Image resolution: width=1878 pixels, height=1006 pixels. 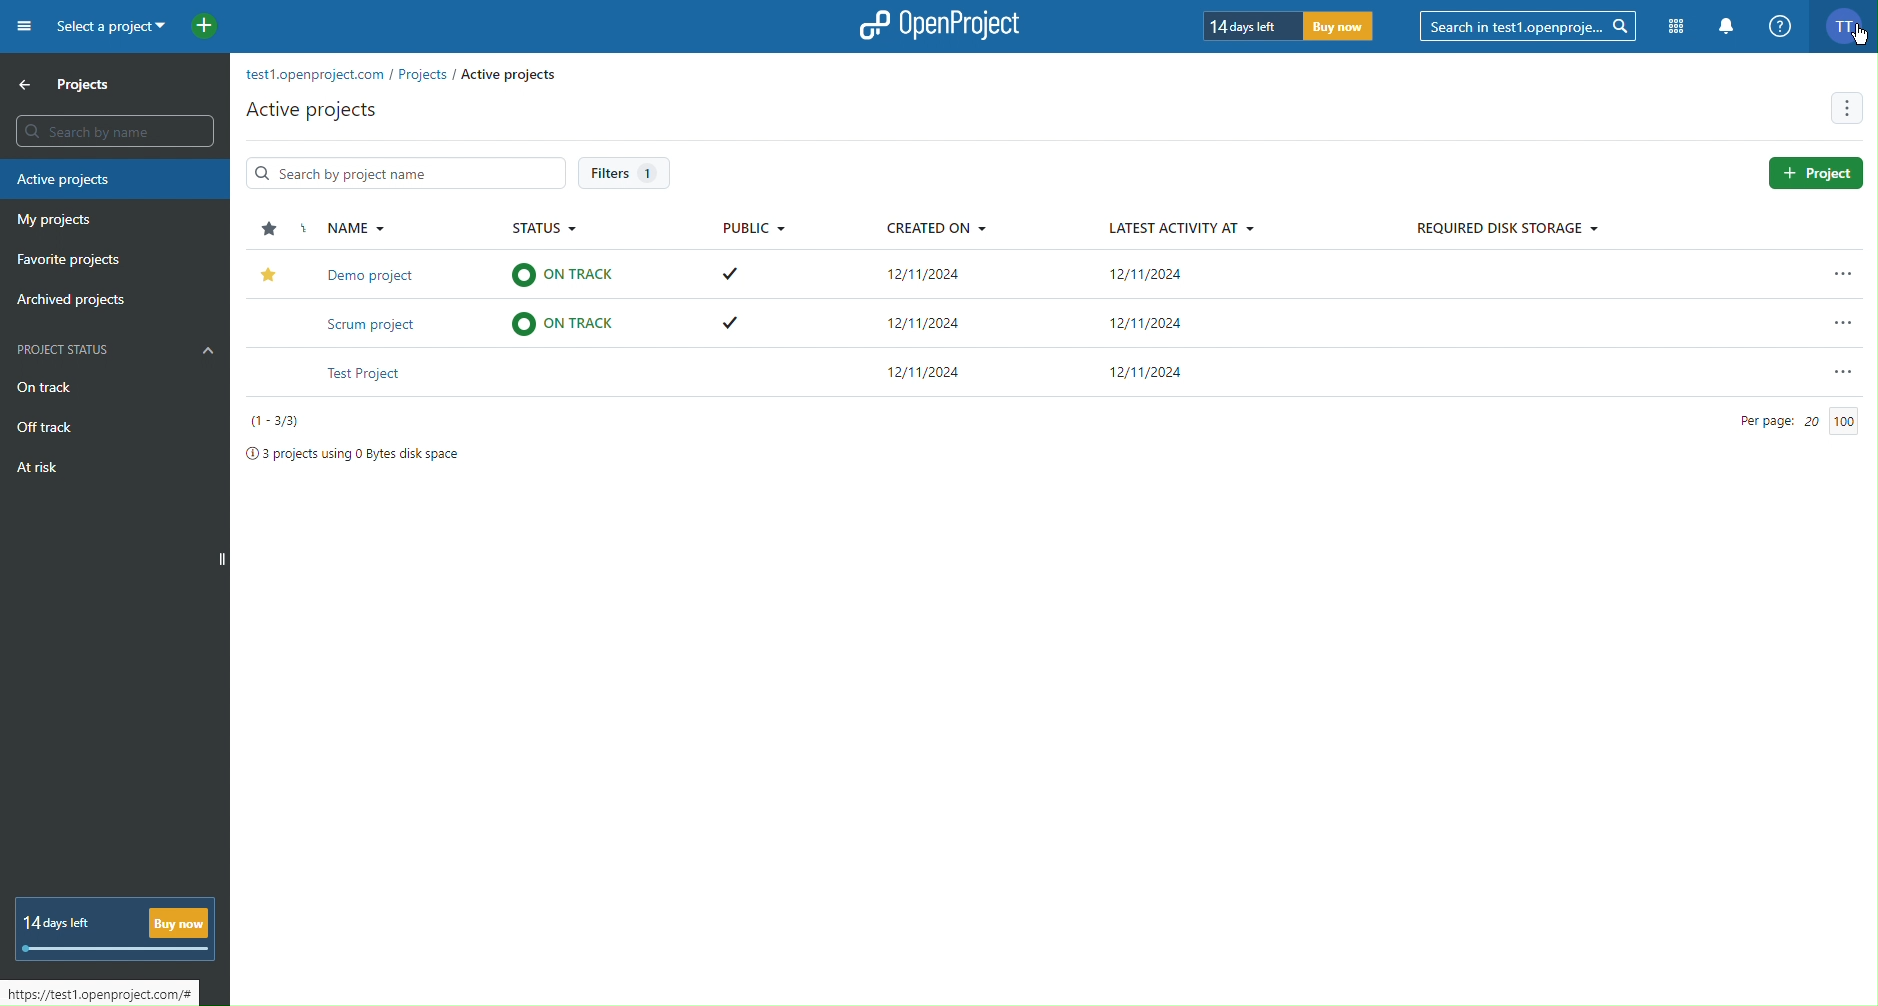 What do you see at coordinates (264, 230) in the screenshot?
I see `Star` at bounding box center [264, 230].